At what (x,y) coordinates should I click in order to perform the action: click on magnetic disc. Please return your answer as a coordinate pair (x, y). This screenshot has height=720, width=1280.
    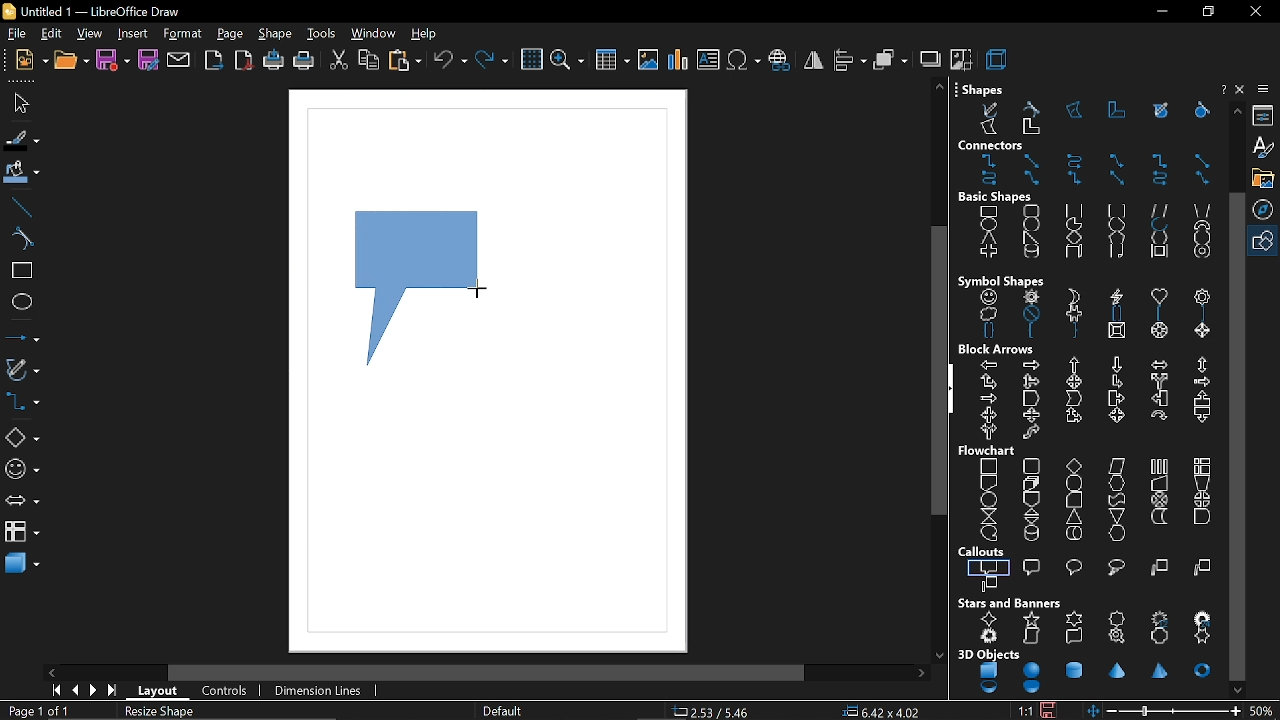
    Looking at the image, I should click on (1029, 533).